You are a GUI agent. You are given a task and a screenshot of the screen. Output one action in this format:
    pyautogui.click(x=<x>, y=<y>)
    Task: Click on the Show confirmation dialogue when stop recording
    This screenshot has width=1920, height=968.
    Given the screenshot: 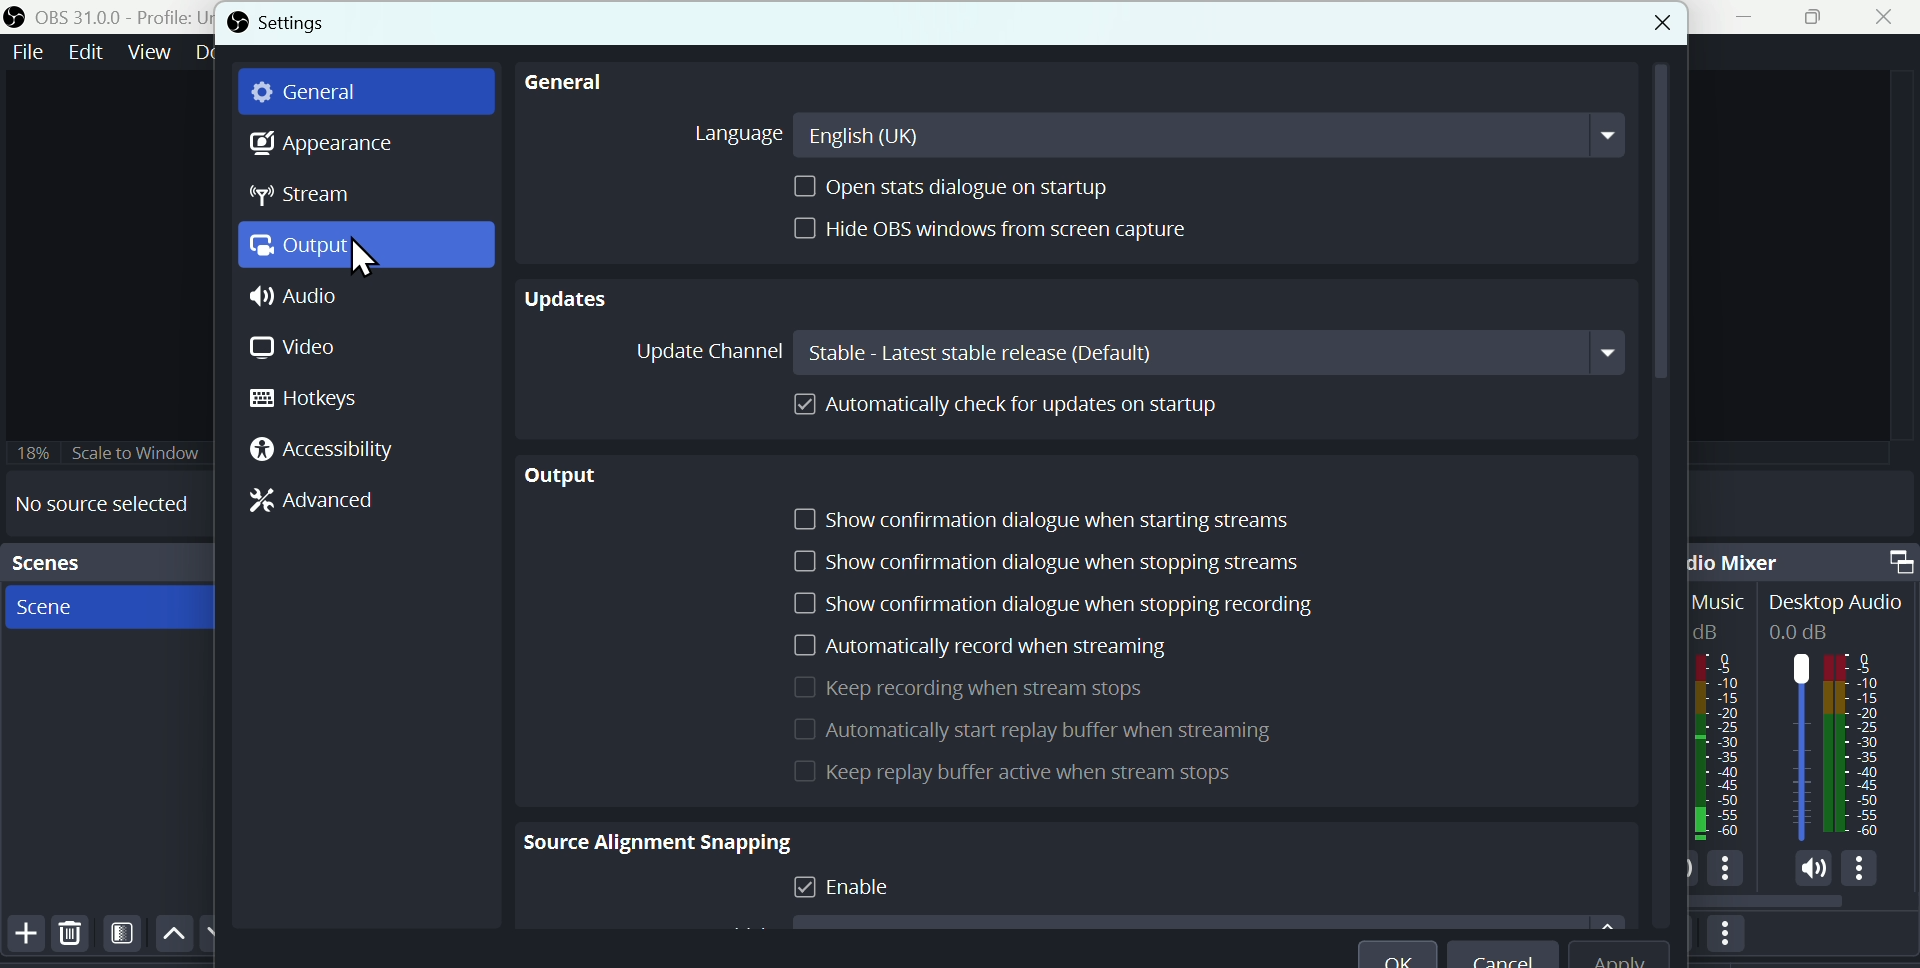 What is the action you would take?
    pyautogui.click(x=1061, y=603)
    